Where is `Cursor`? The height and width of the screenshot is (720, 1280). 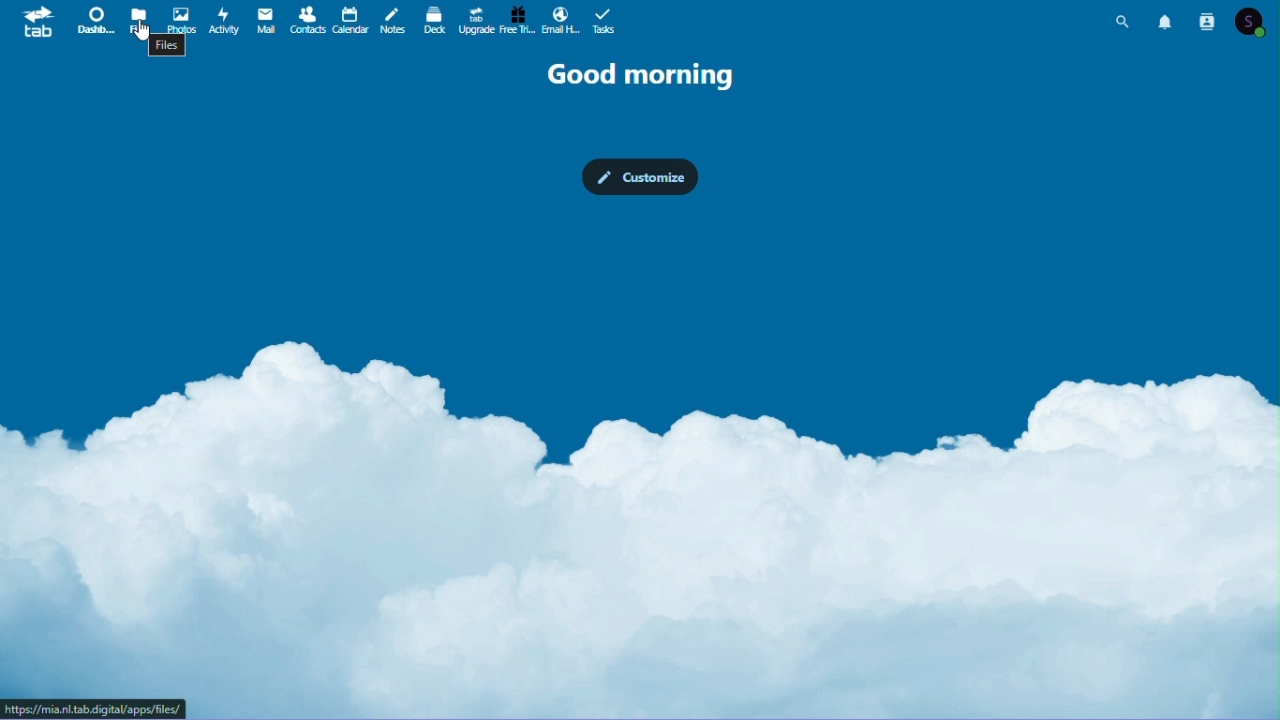
Cursor is located at coordinates (141, 30).